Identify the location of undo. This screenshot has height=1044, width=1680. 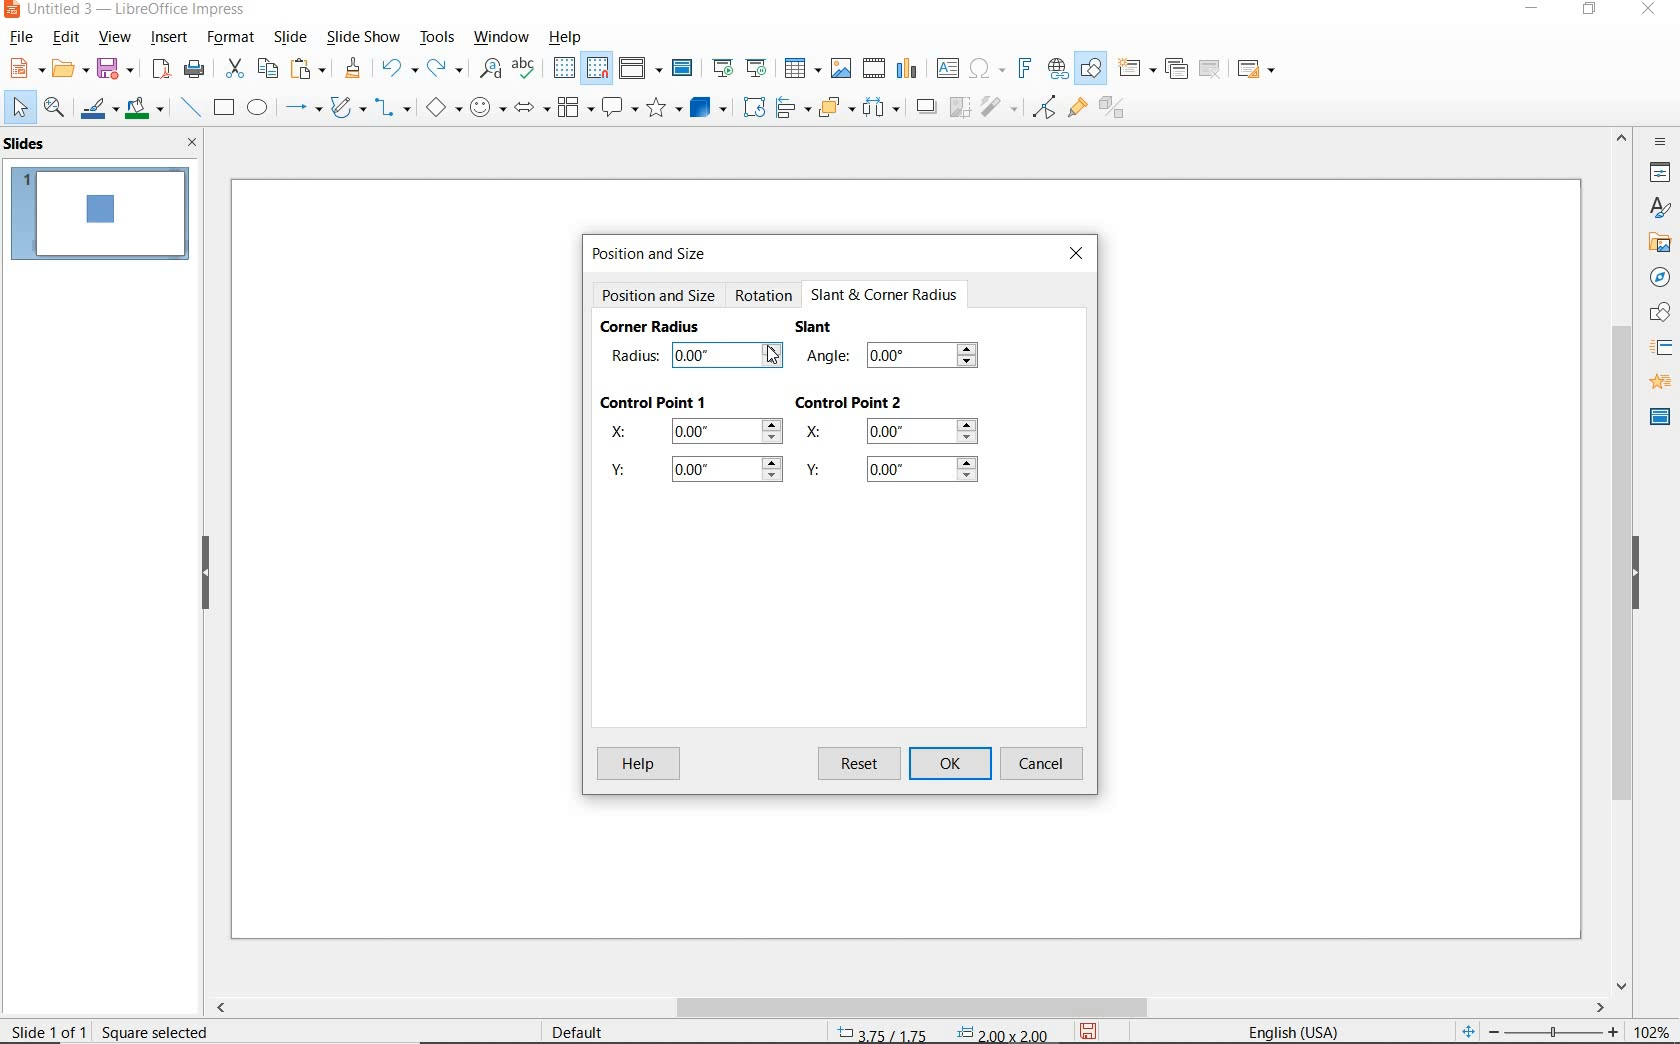
(397, 69).